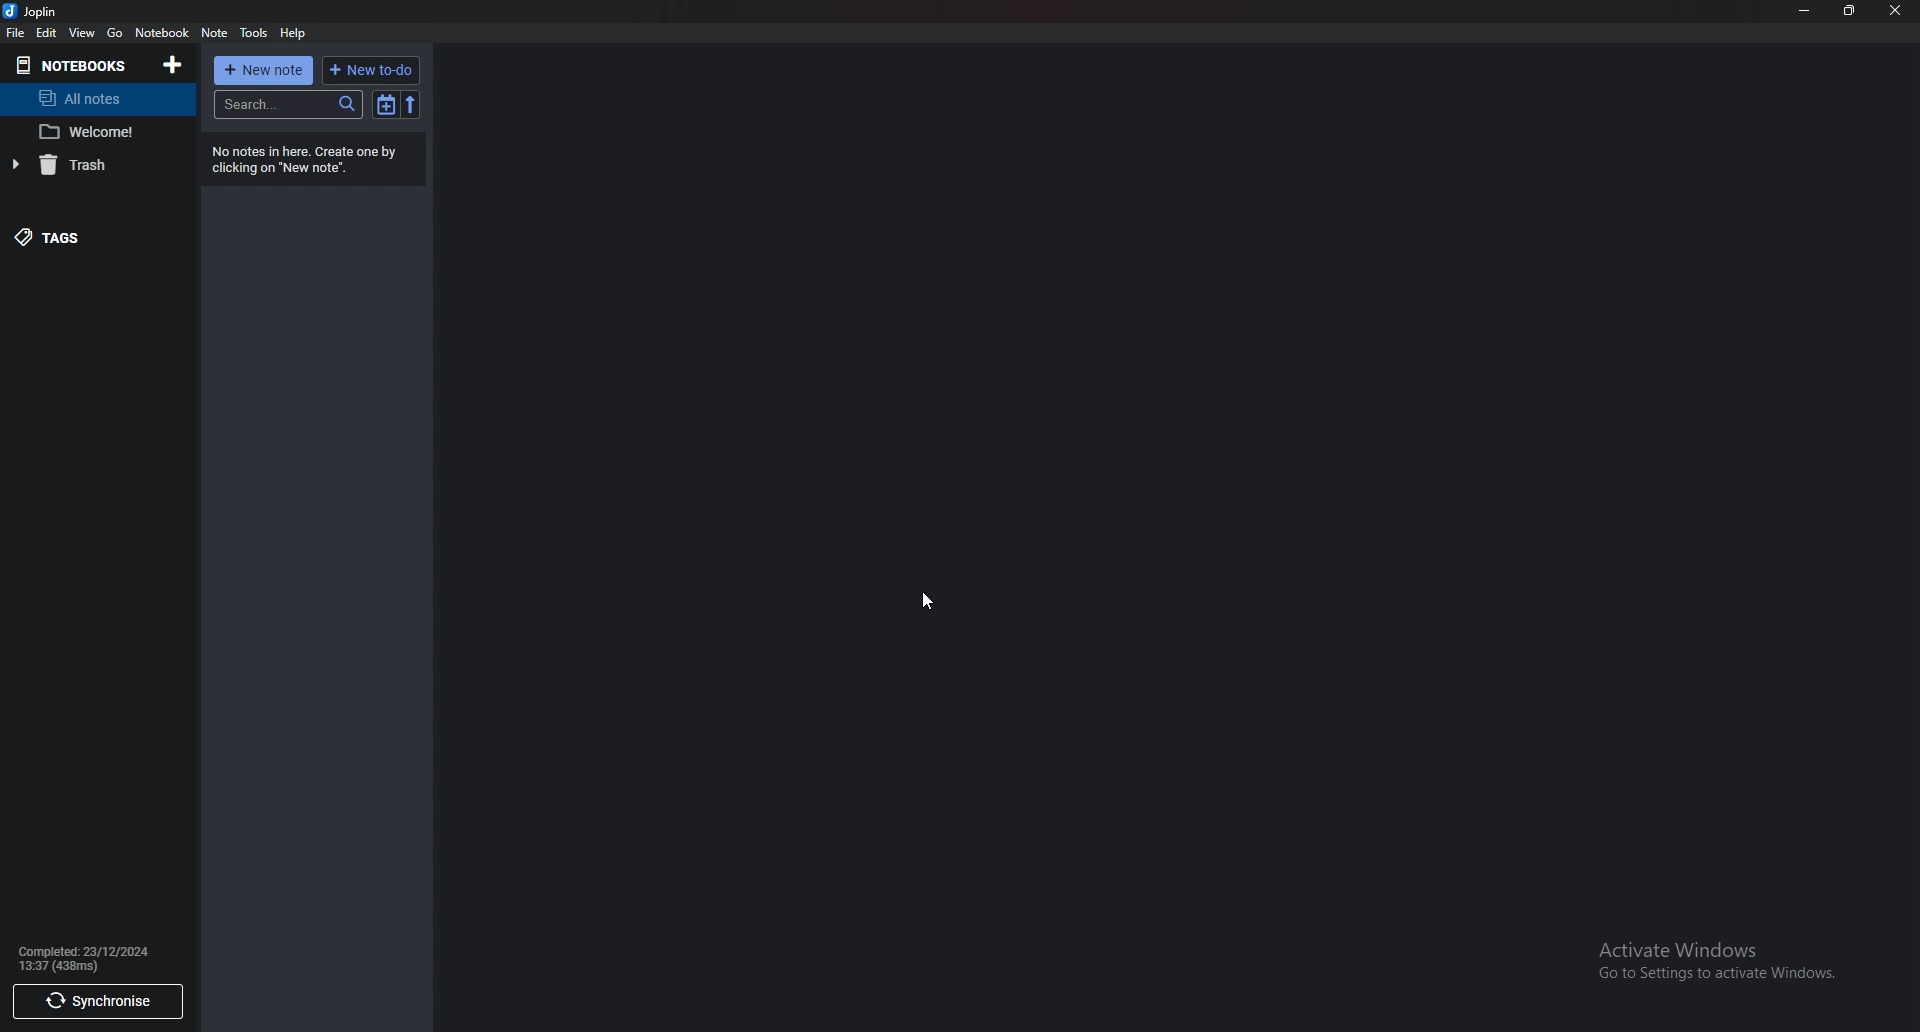  I want to click on Cursor, so click(927, 603).